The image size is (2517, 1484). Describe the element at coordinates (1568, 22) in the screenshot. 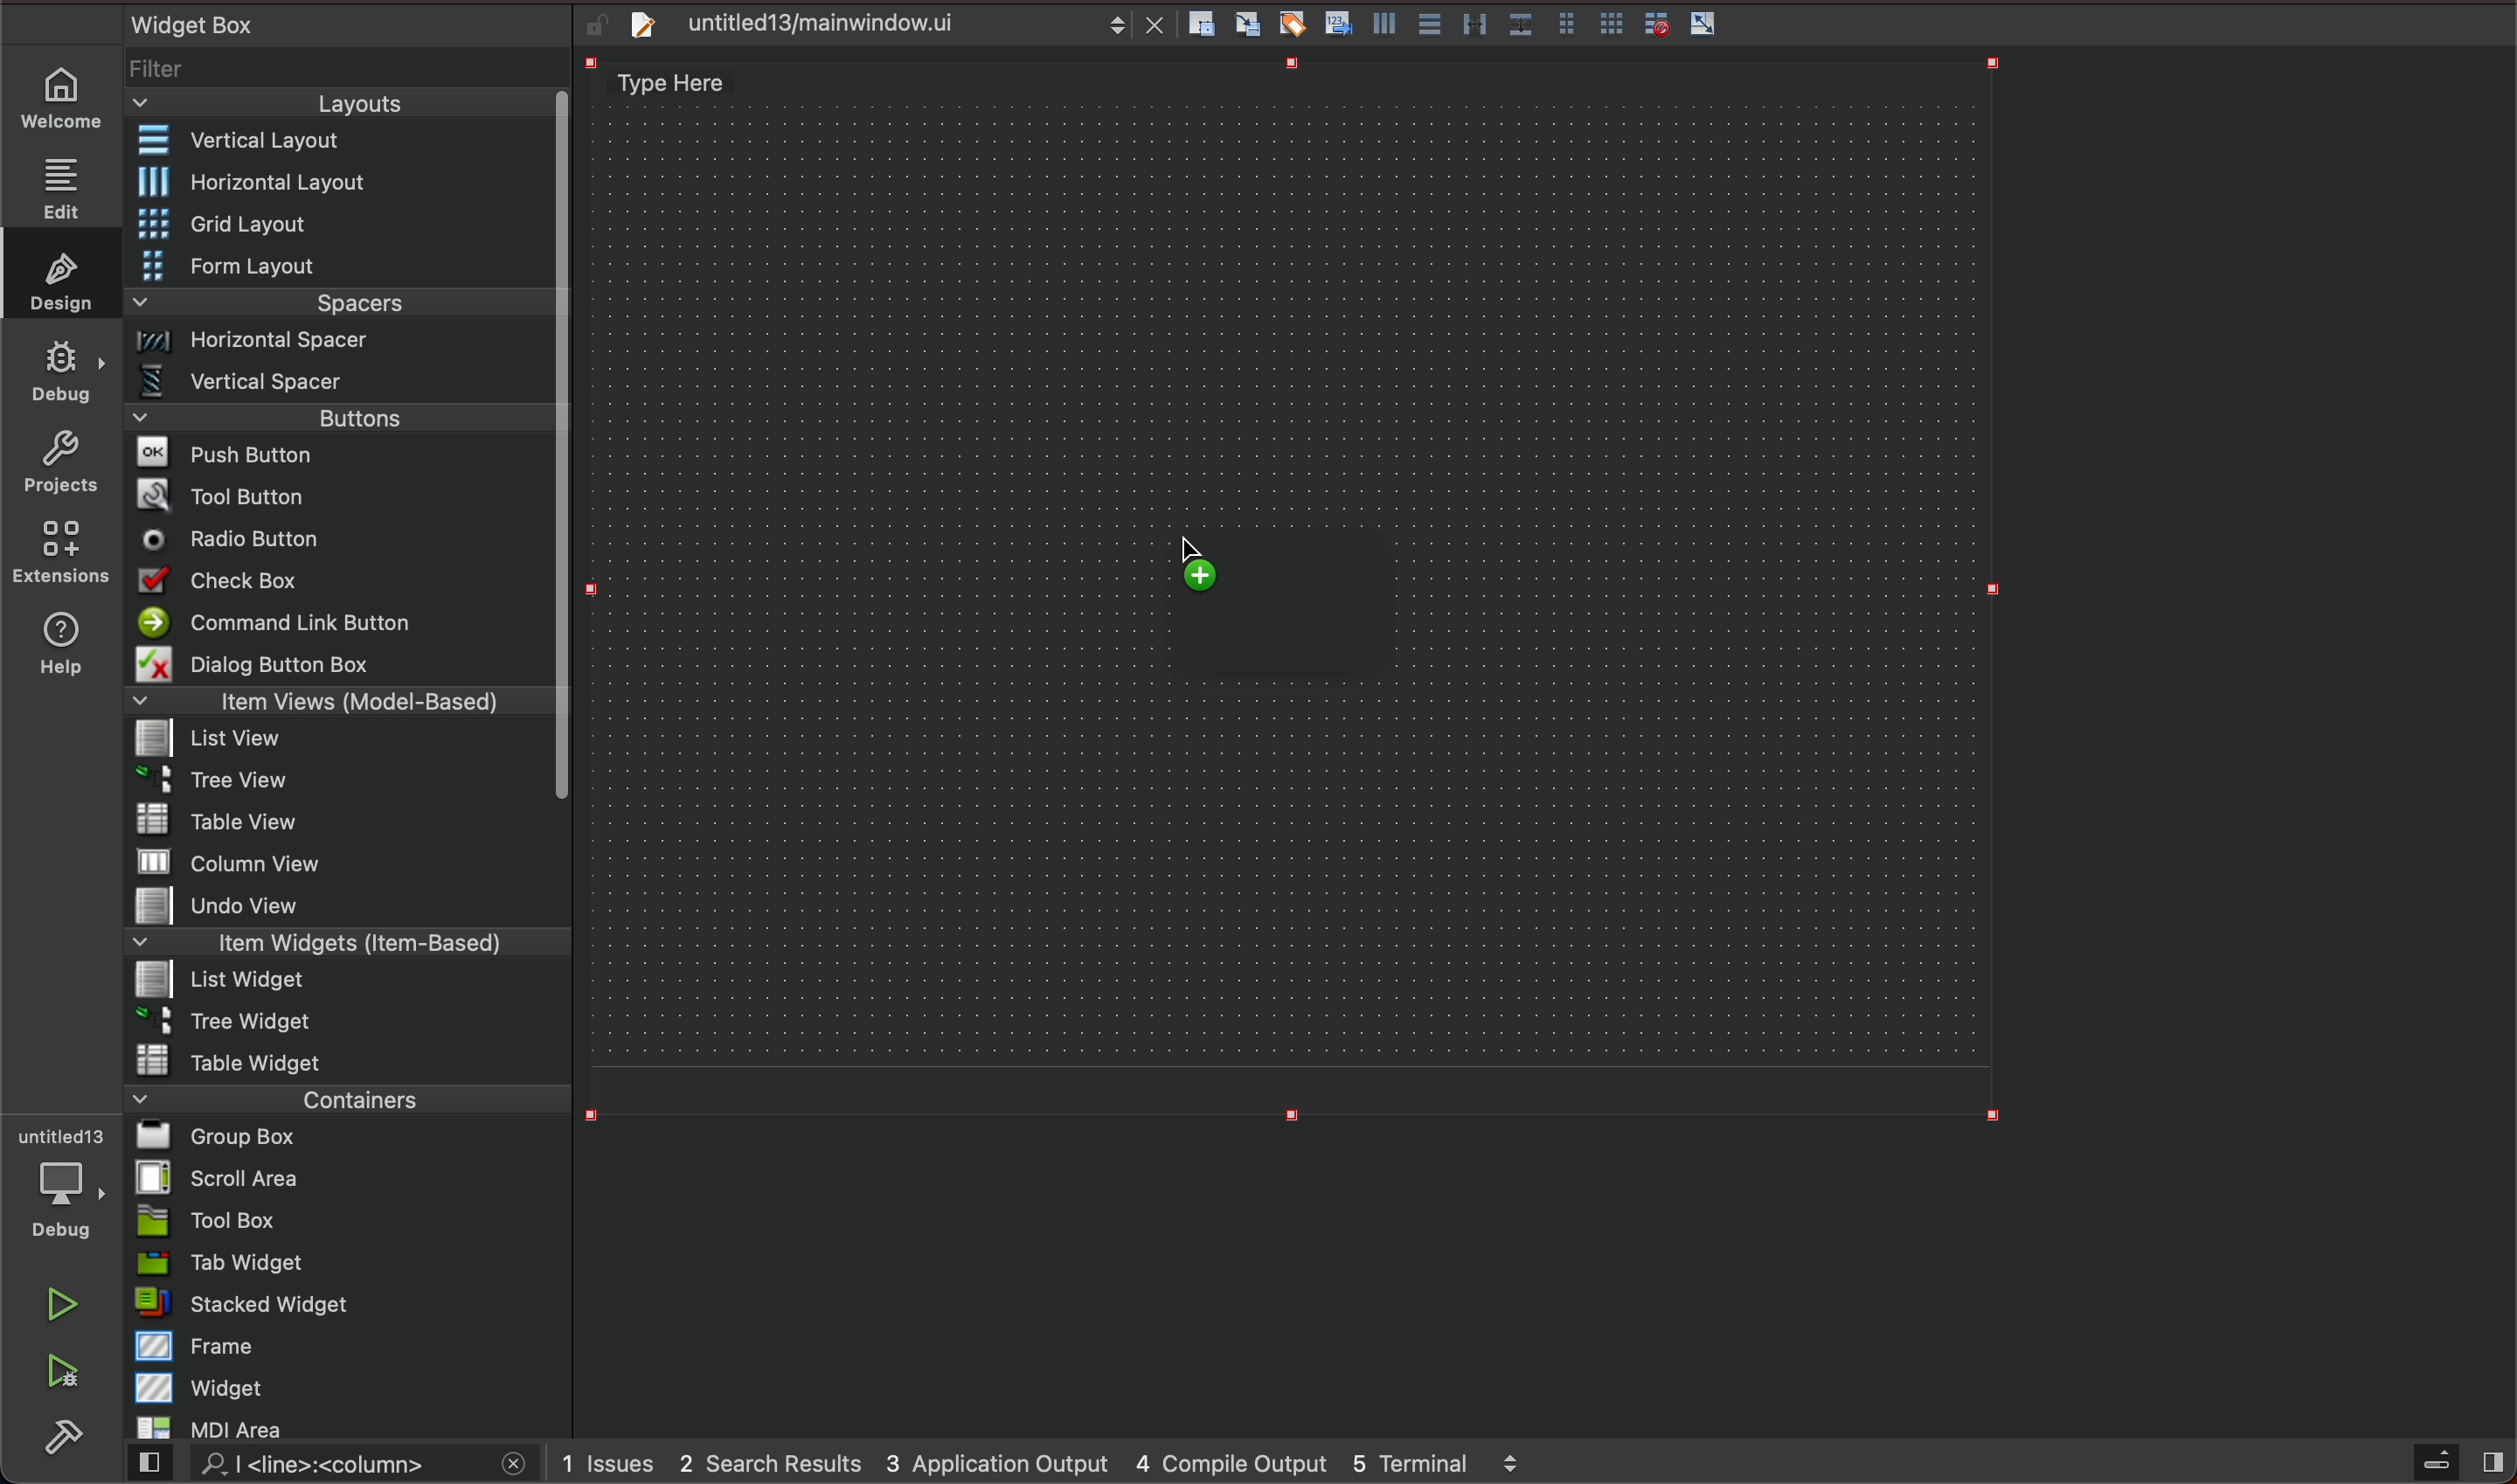

I see `` at that location.